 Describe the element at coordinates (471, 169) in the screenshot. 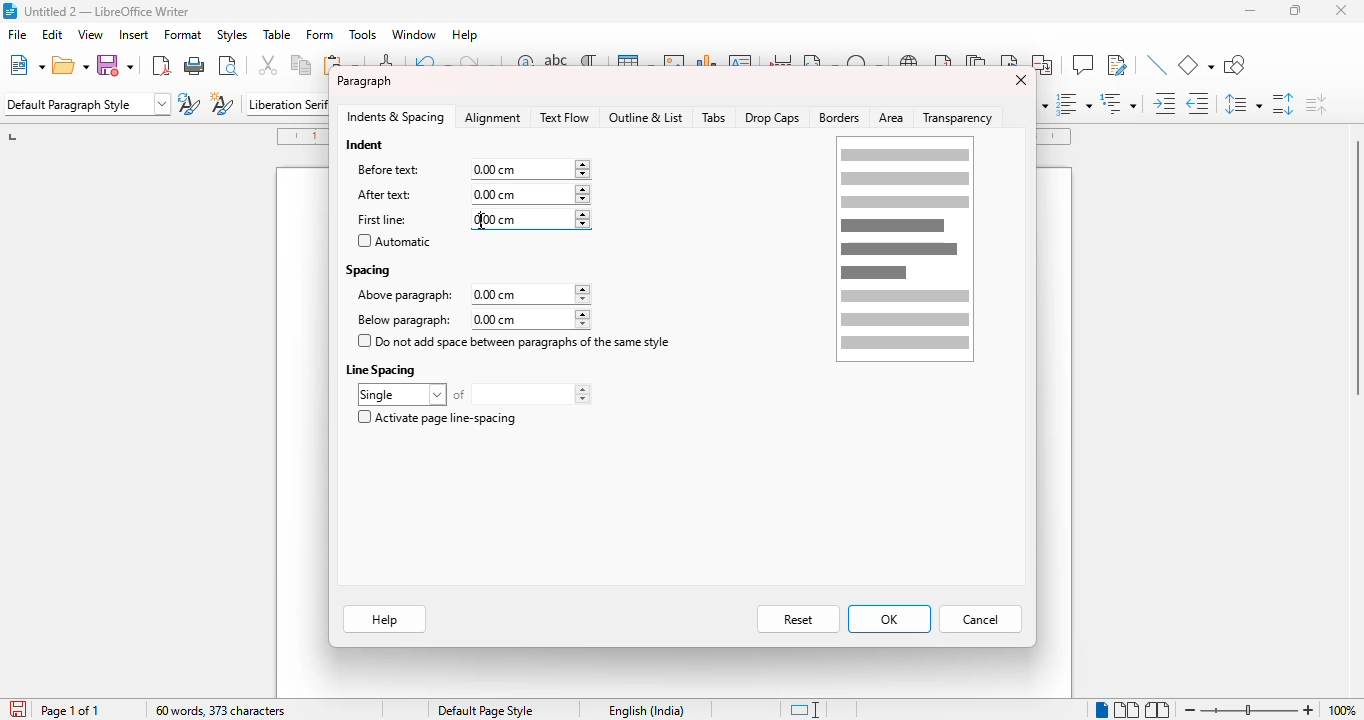

I see `before text: 0.00 cm` at that location.